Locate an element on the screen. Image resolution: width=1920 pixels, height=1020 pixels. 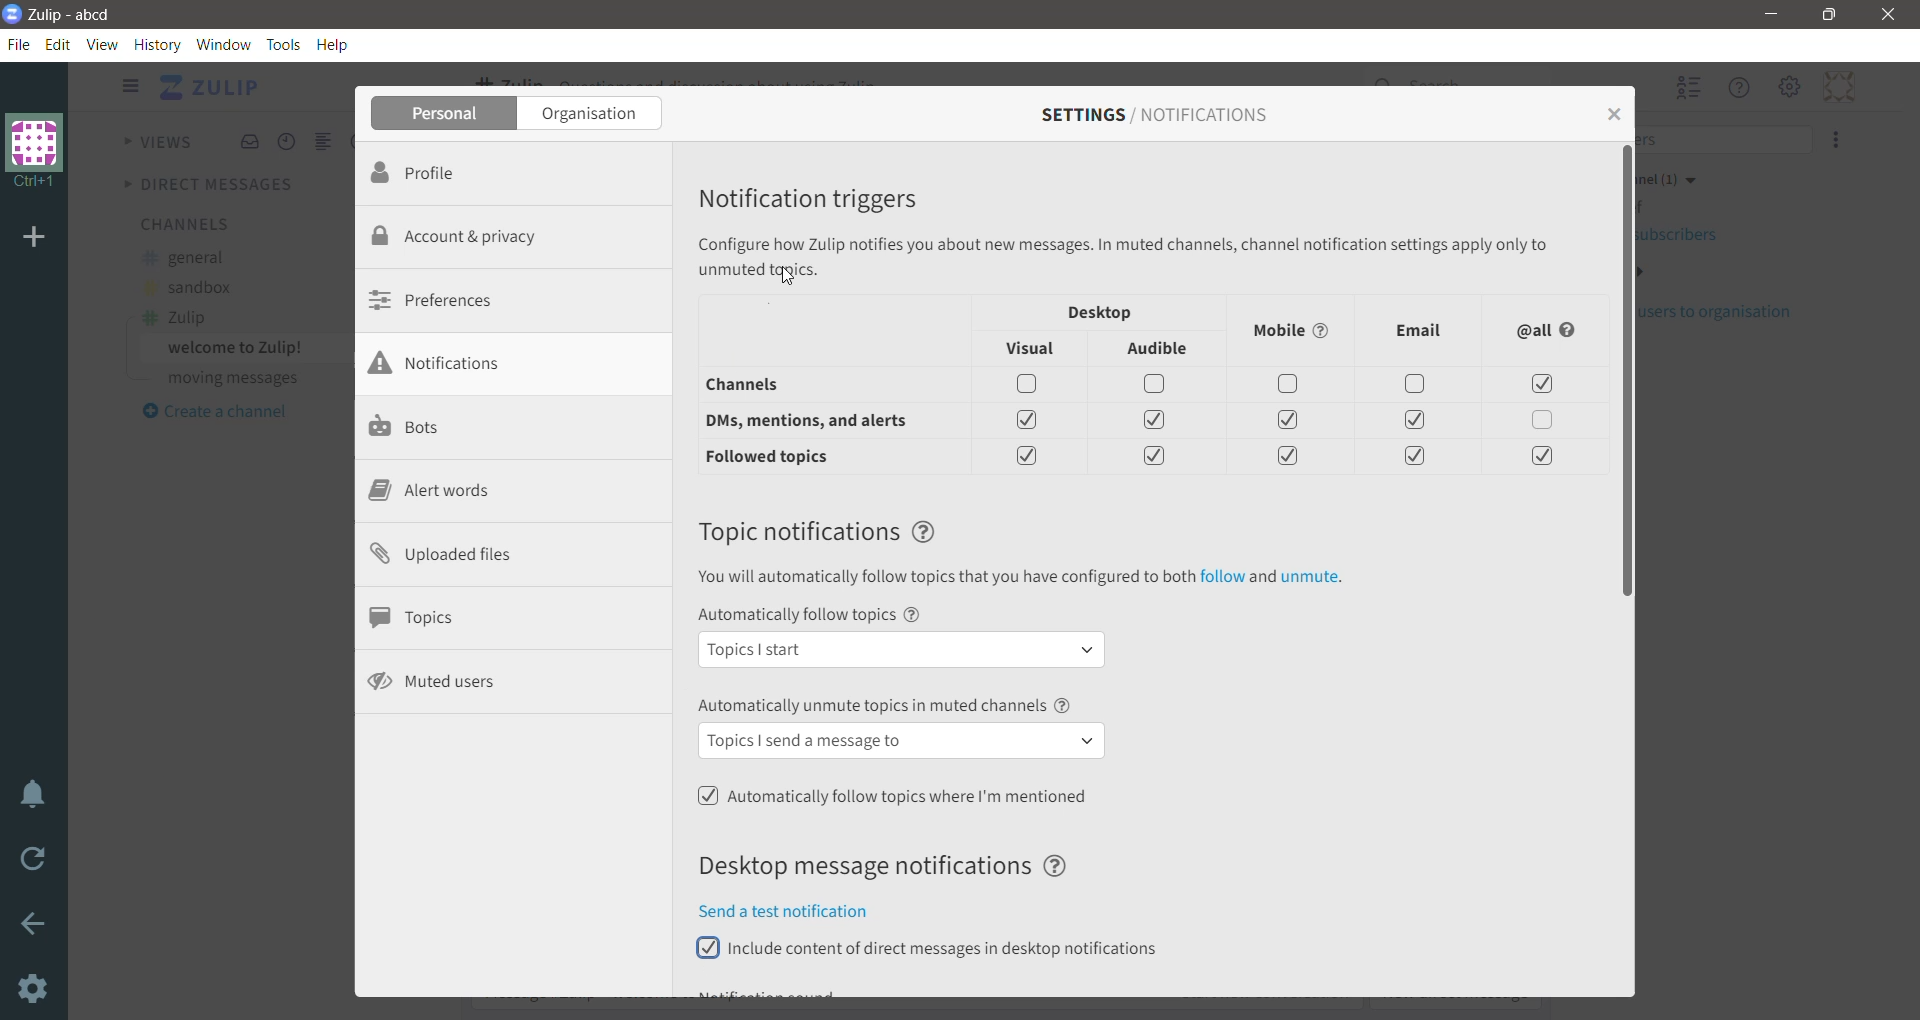
Tools is located at coordinates (286, 44).